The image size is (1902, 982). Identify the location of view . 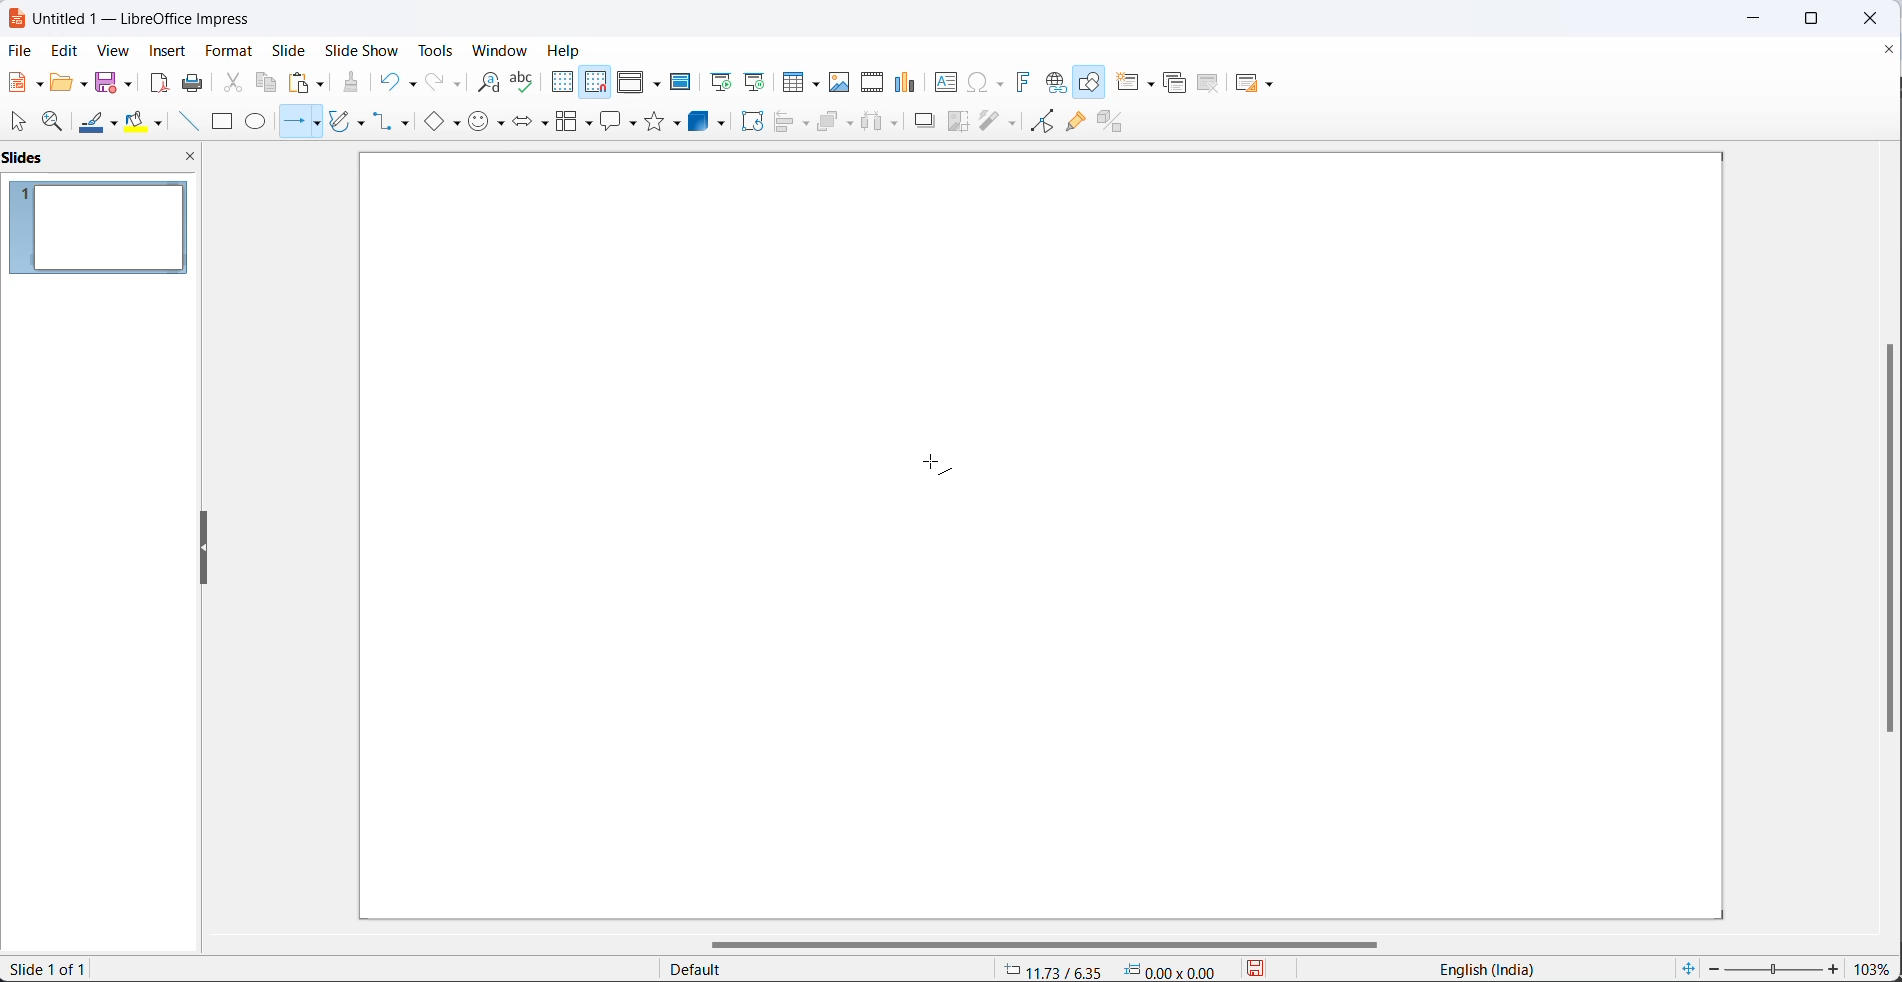
(114, 50).